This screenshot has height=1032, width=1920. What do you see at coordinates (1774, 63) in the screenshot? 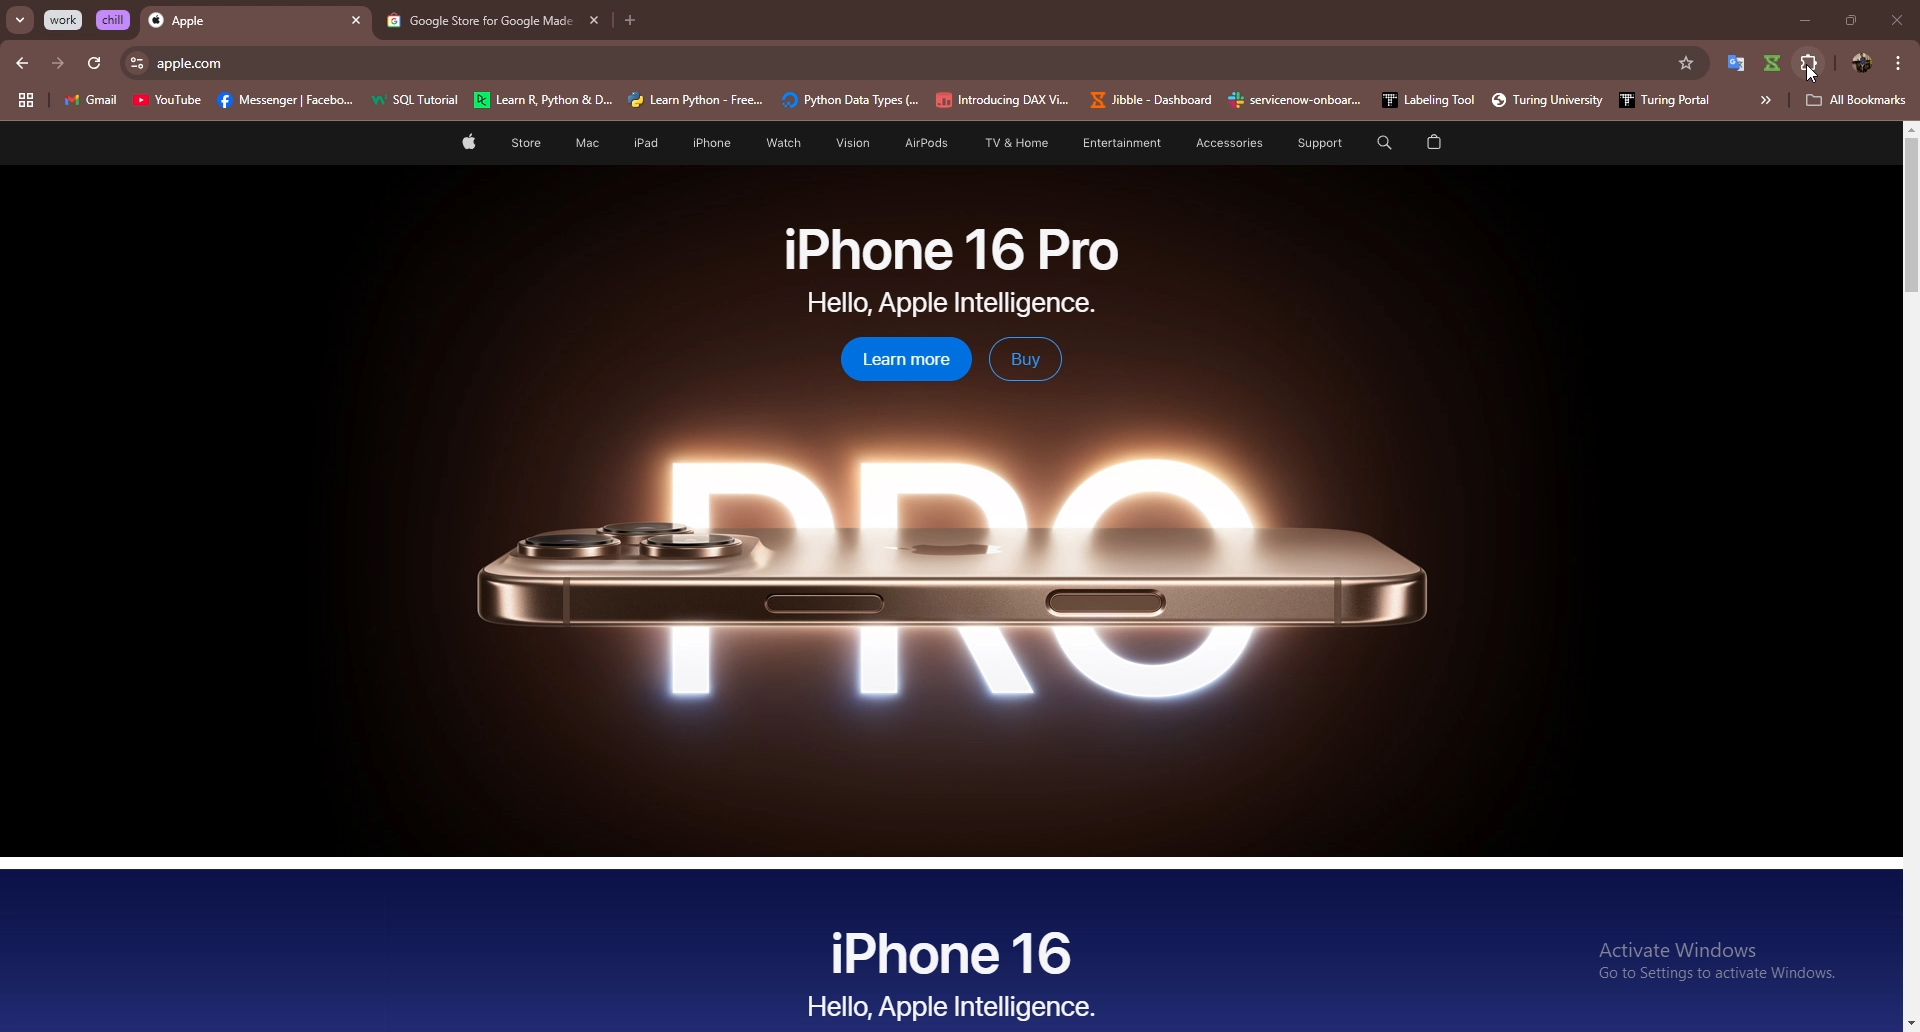
I see `jibble ` at bounding box center [1774, 63].